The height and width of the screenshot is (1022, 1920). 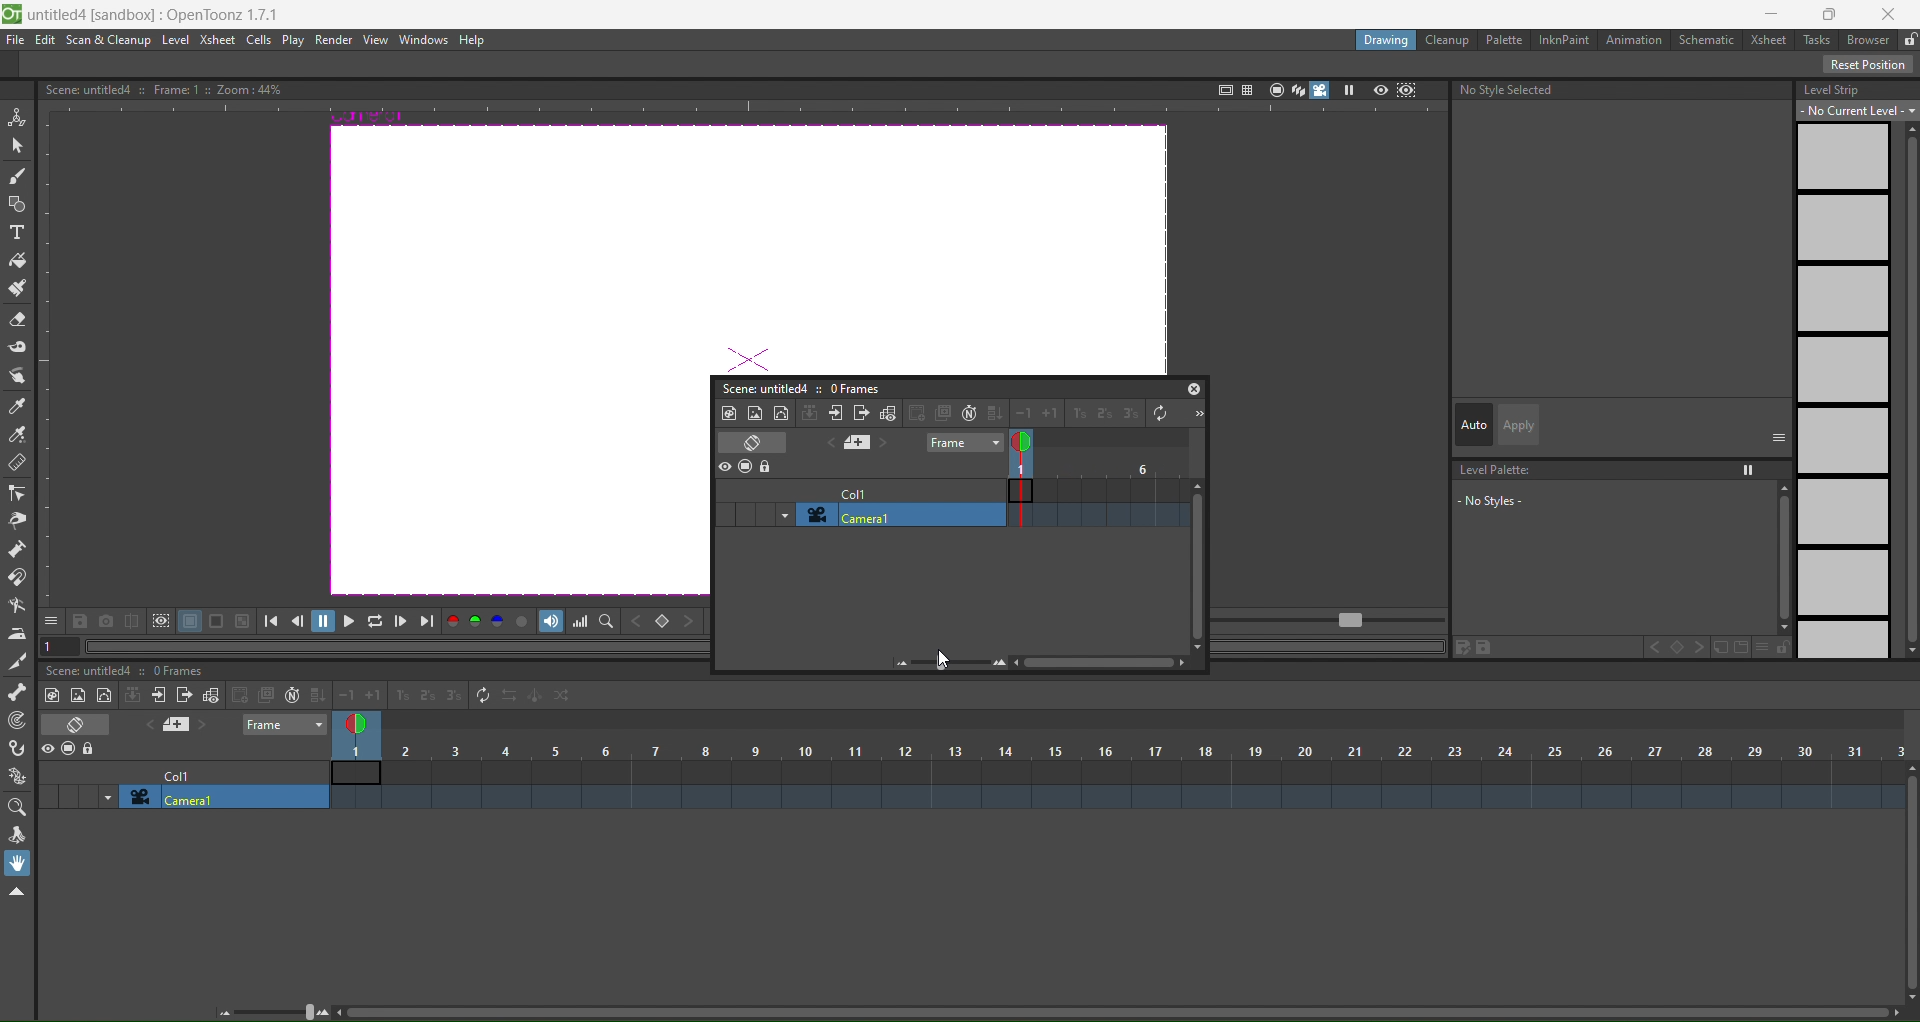 I want to click on help, so click(x=472, y=41).